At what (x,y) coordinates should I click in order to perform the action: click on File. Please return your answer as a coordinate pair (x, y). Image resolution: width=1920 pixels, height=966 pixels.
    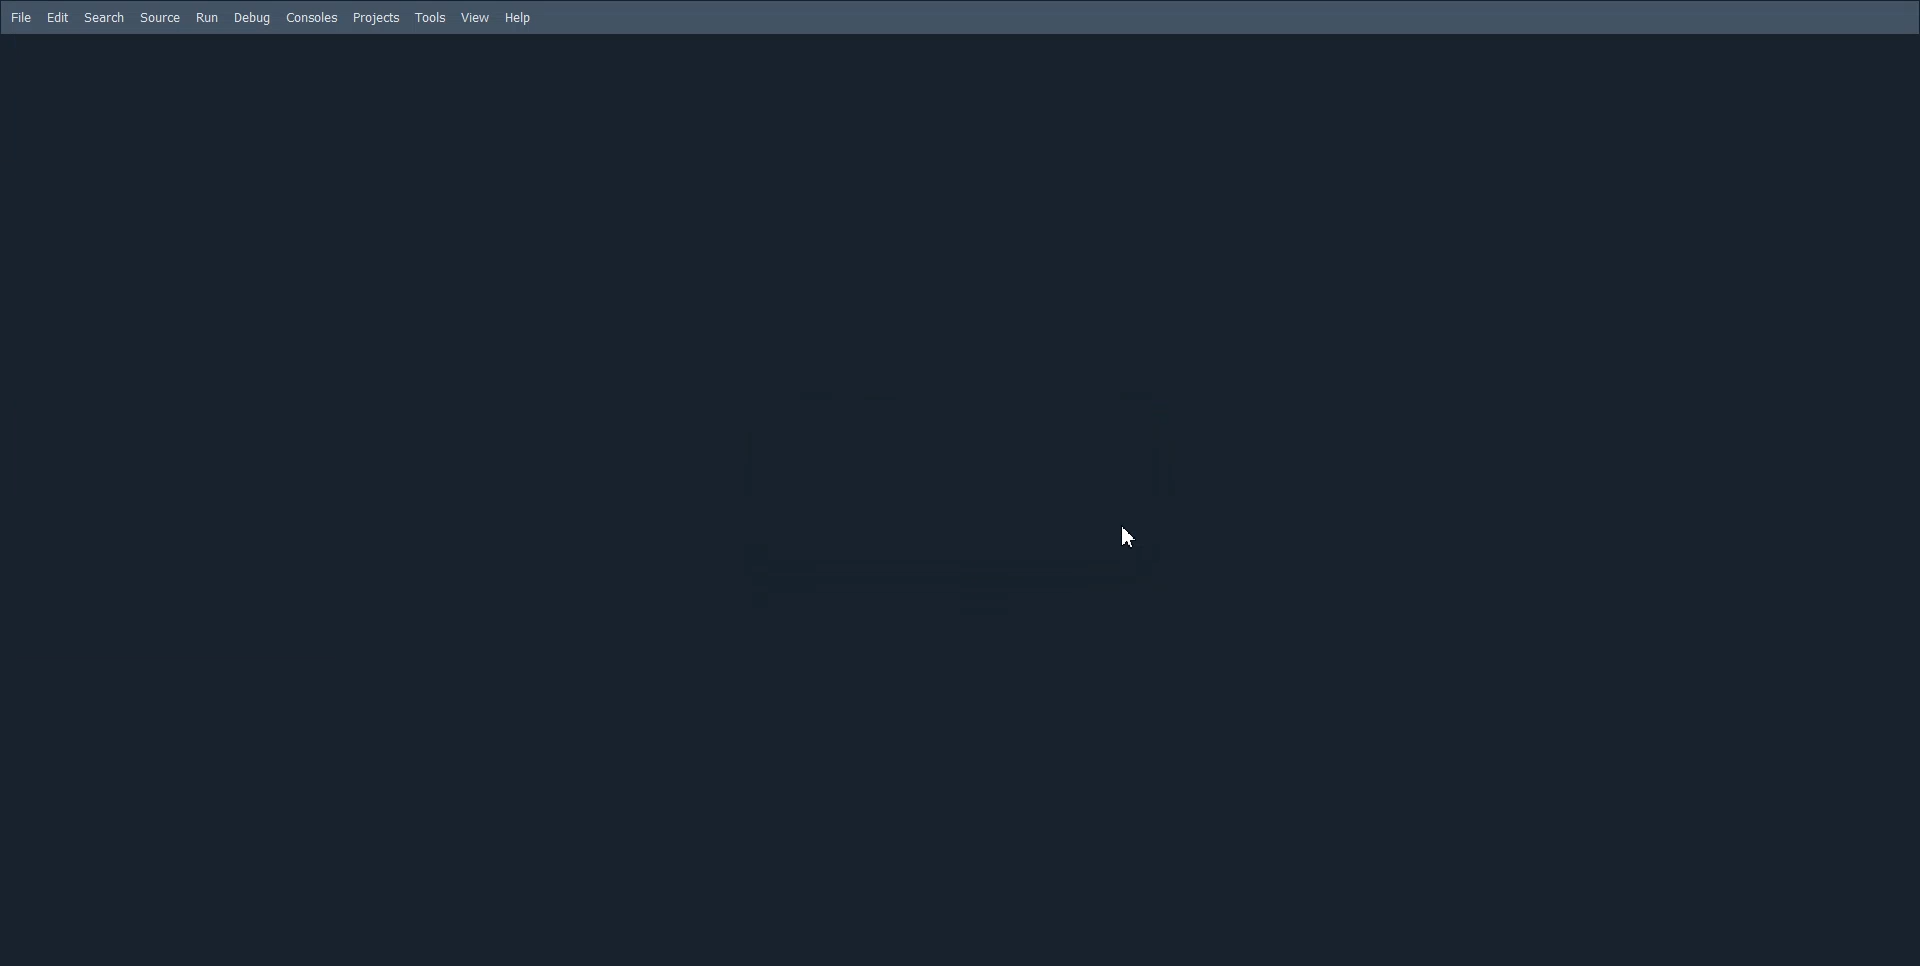
    Looking at the image, I should click on (22, 18).